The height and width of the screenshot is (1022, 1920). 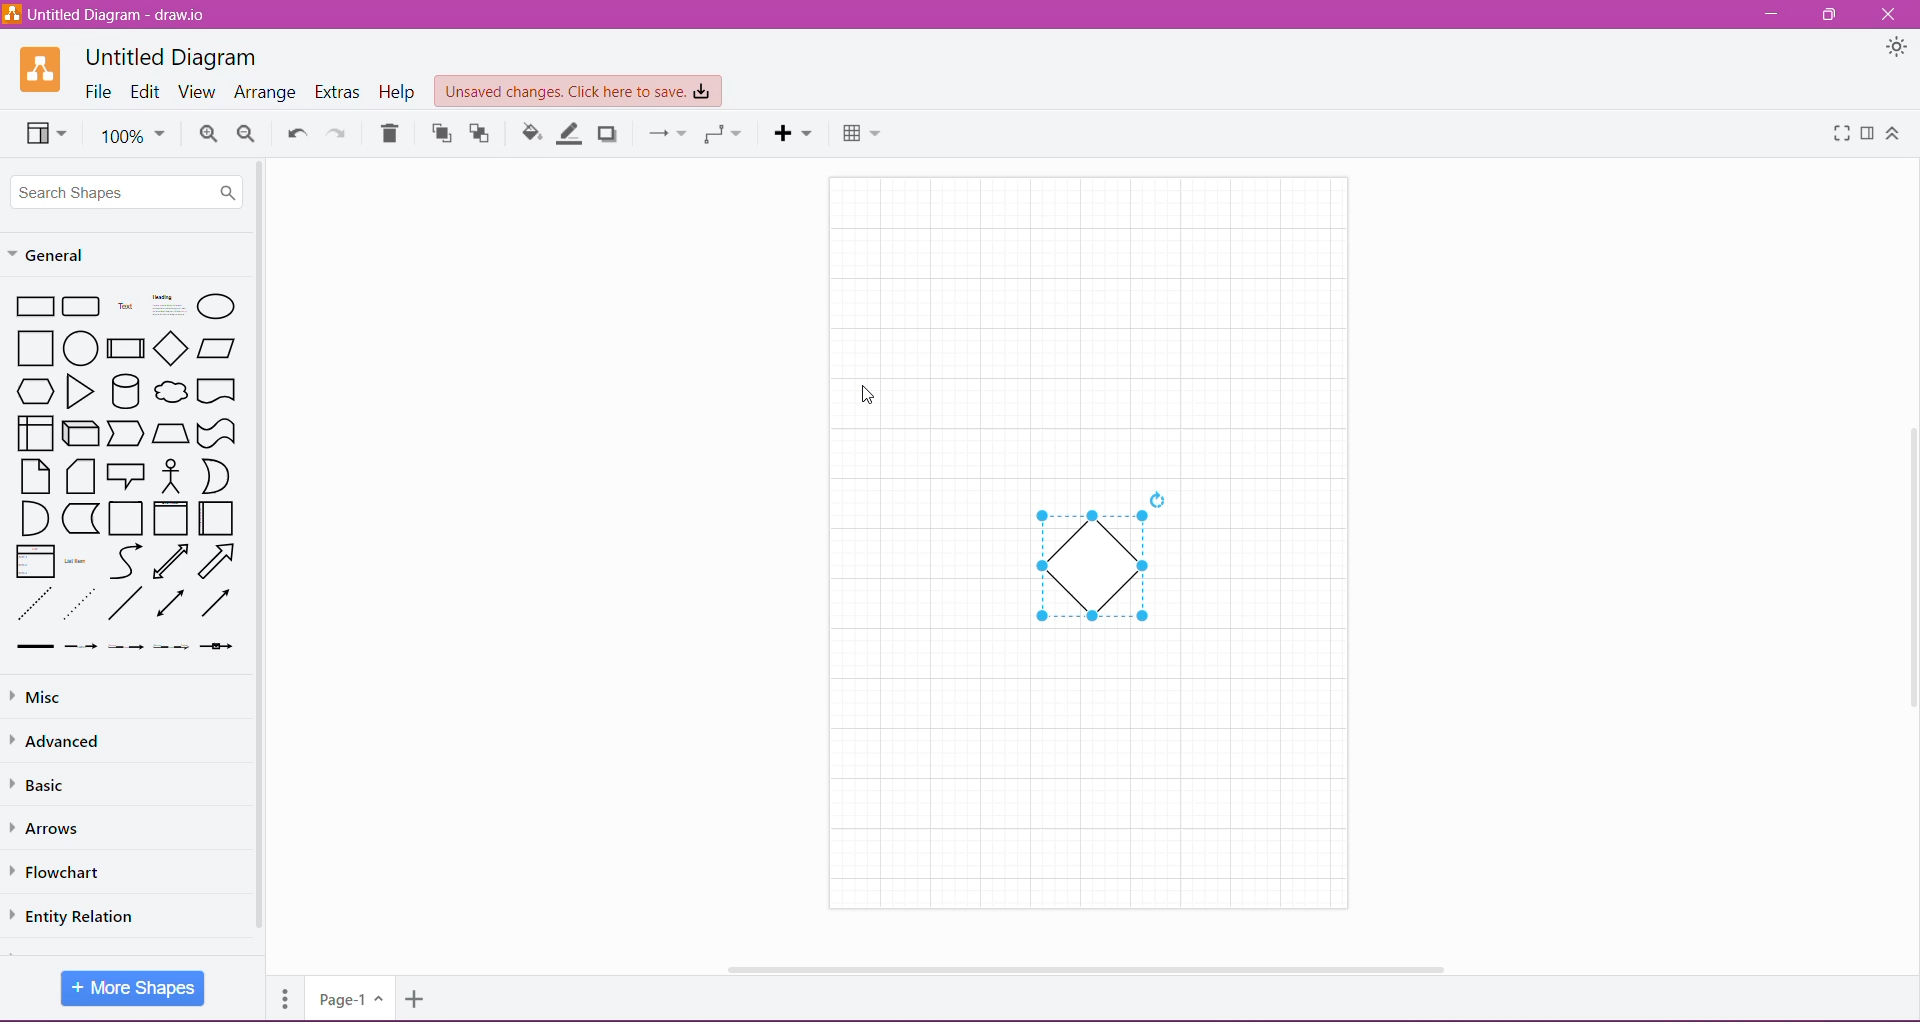 I want to click on Table, so click(x=861, y=134).